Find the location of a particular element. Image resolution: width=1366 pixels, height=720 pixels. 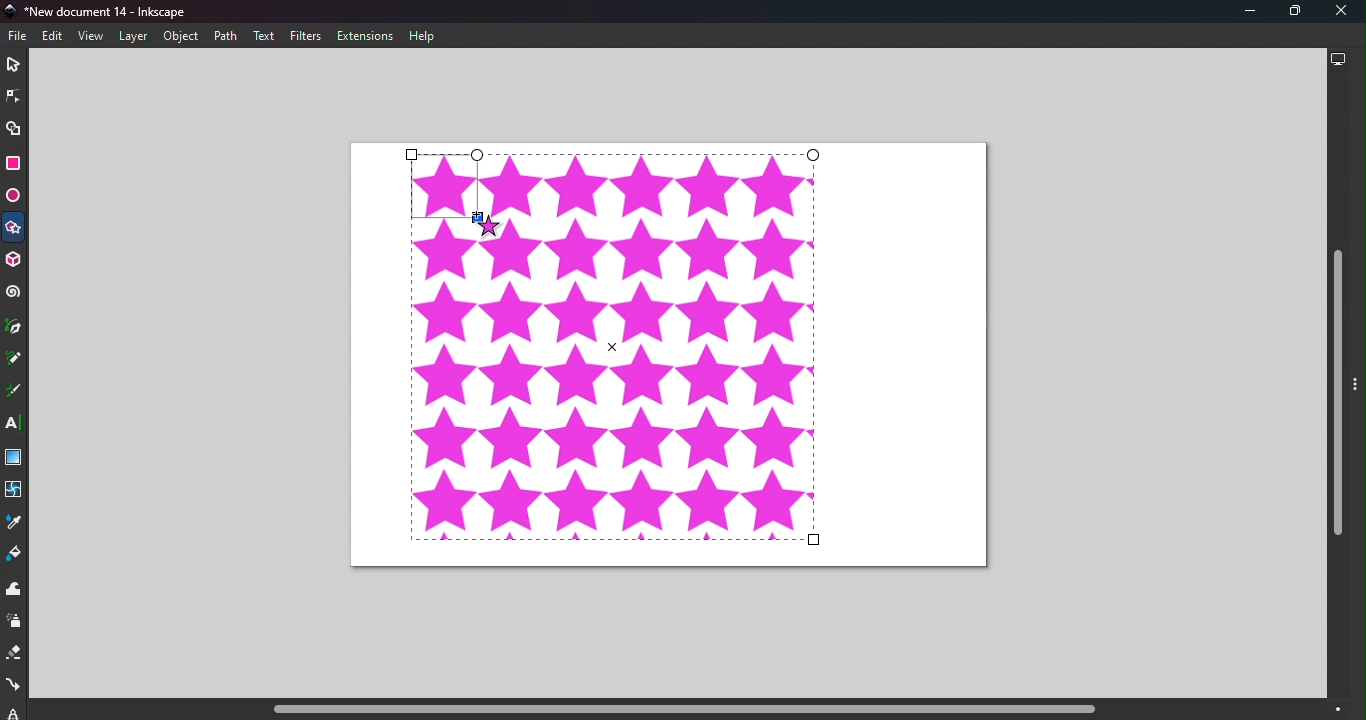

Object is located at coordinates (180, 37).